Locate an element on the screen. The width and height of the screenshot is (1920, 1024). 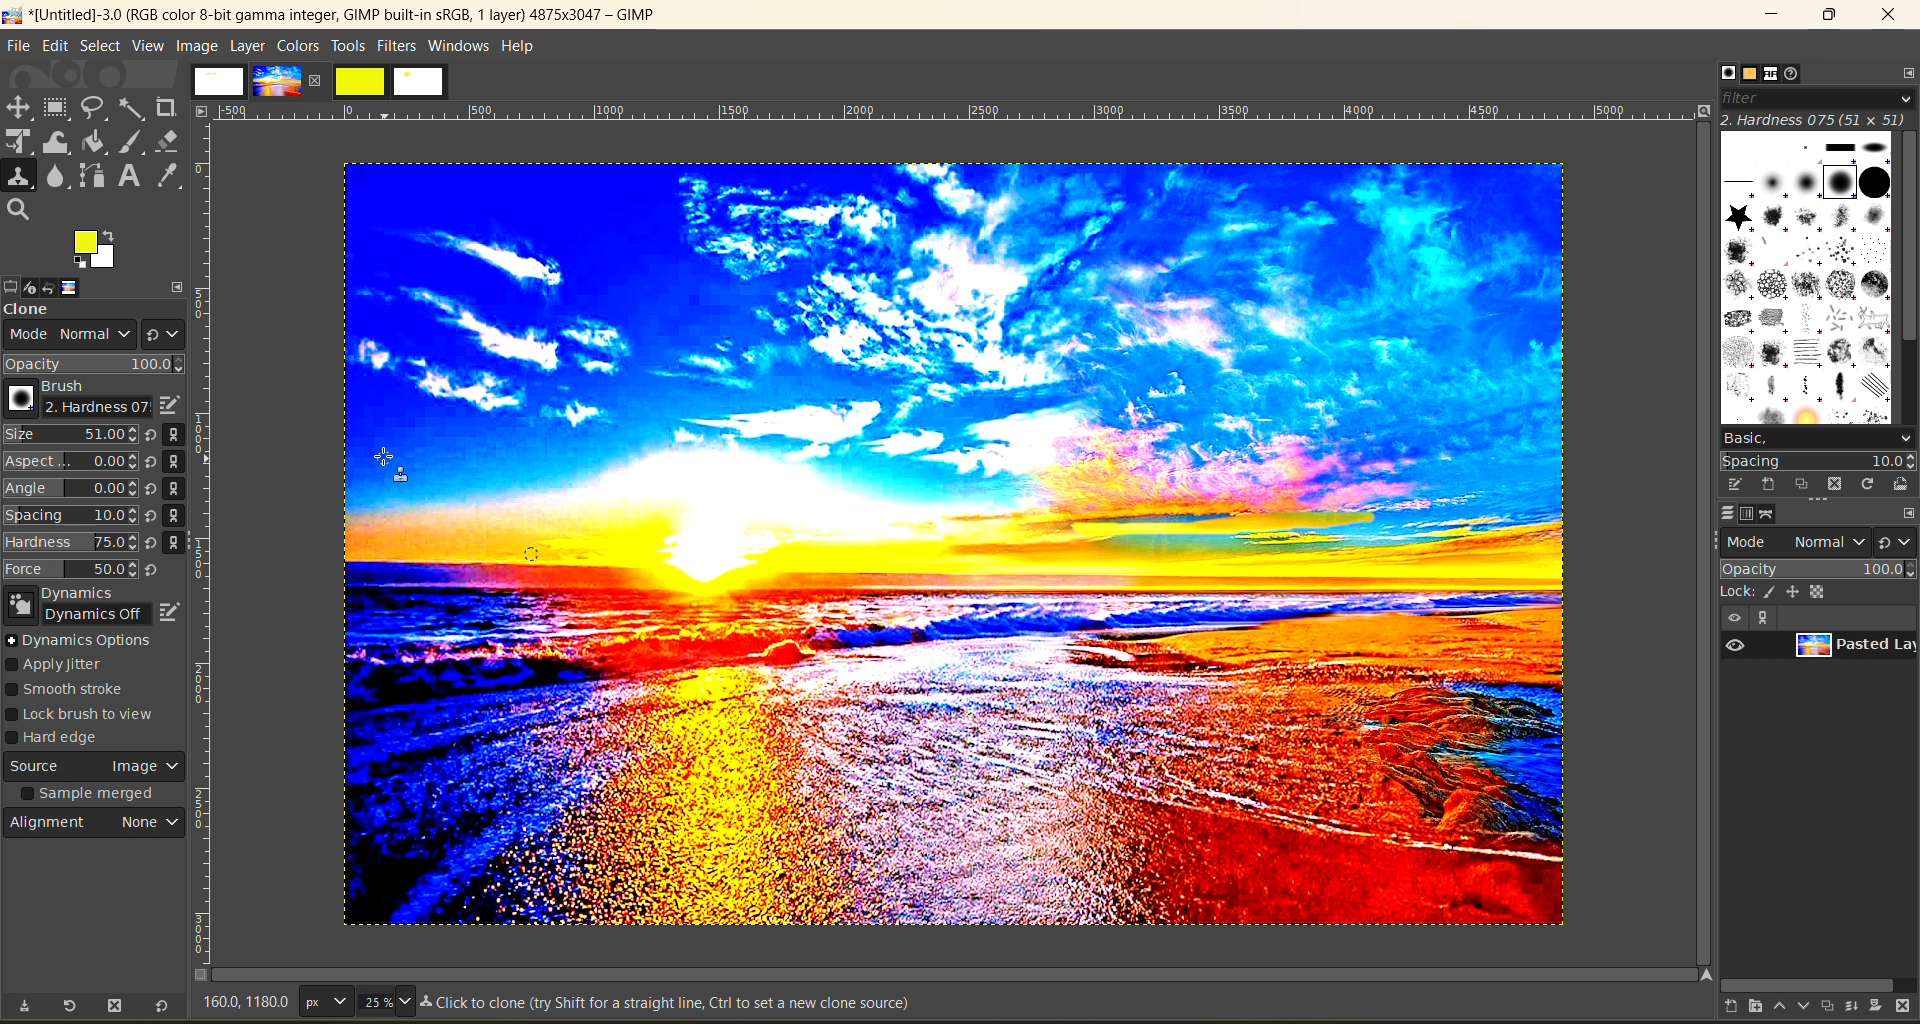
smooth stroke is located at coordinates (72, 691).